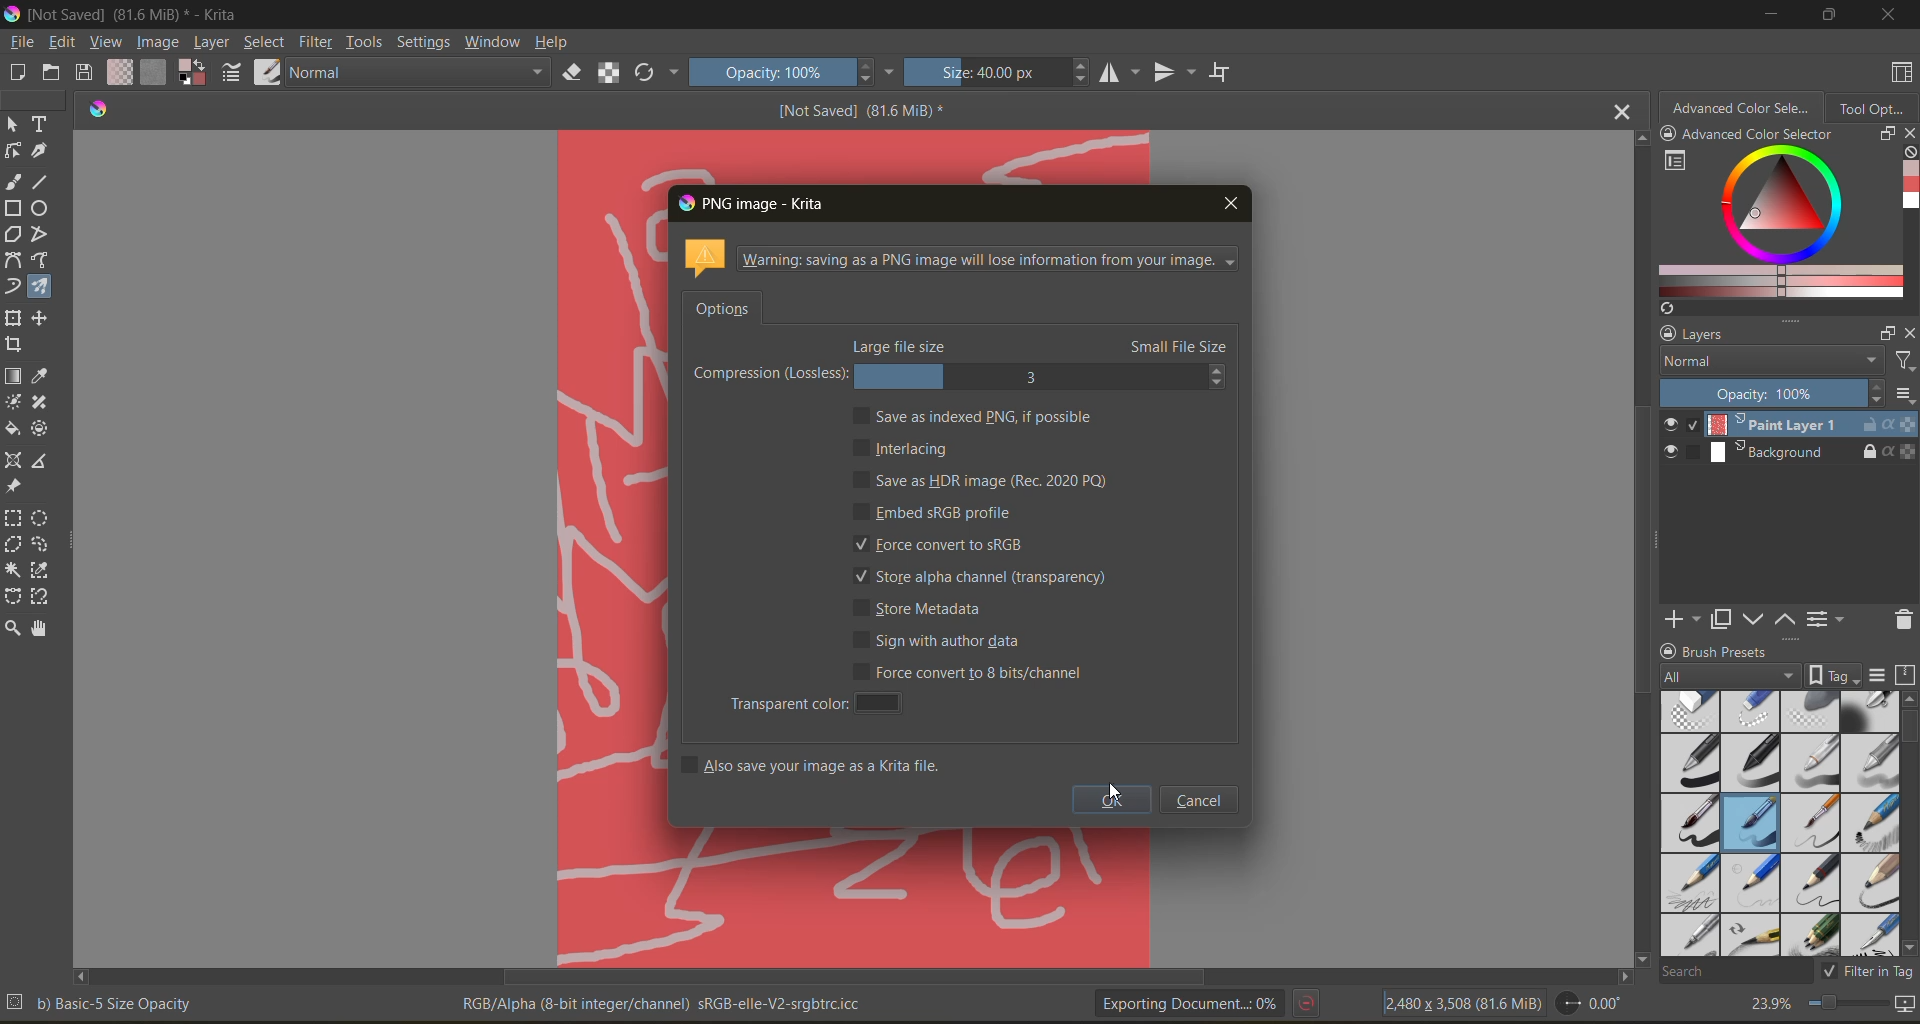 The image size is (1920, 1024). I want to click on tool, so click(41, 124).